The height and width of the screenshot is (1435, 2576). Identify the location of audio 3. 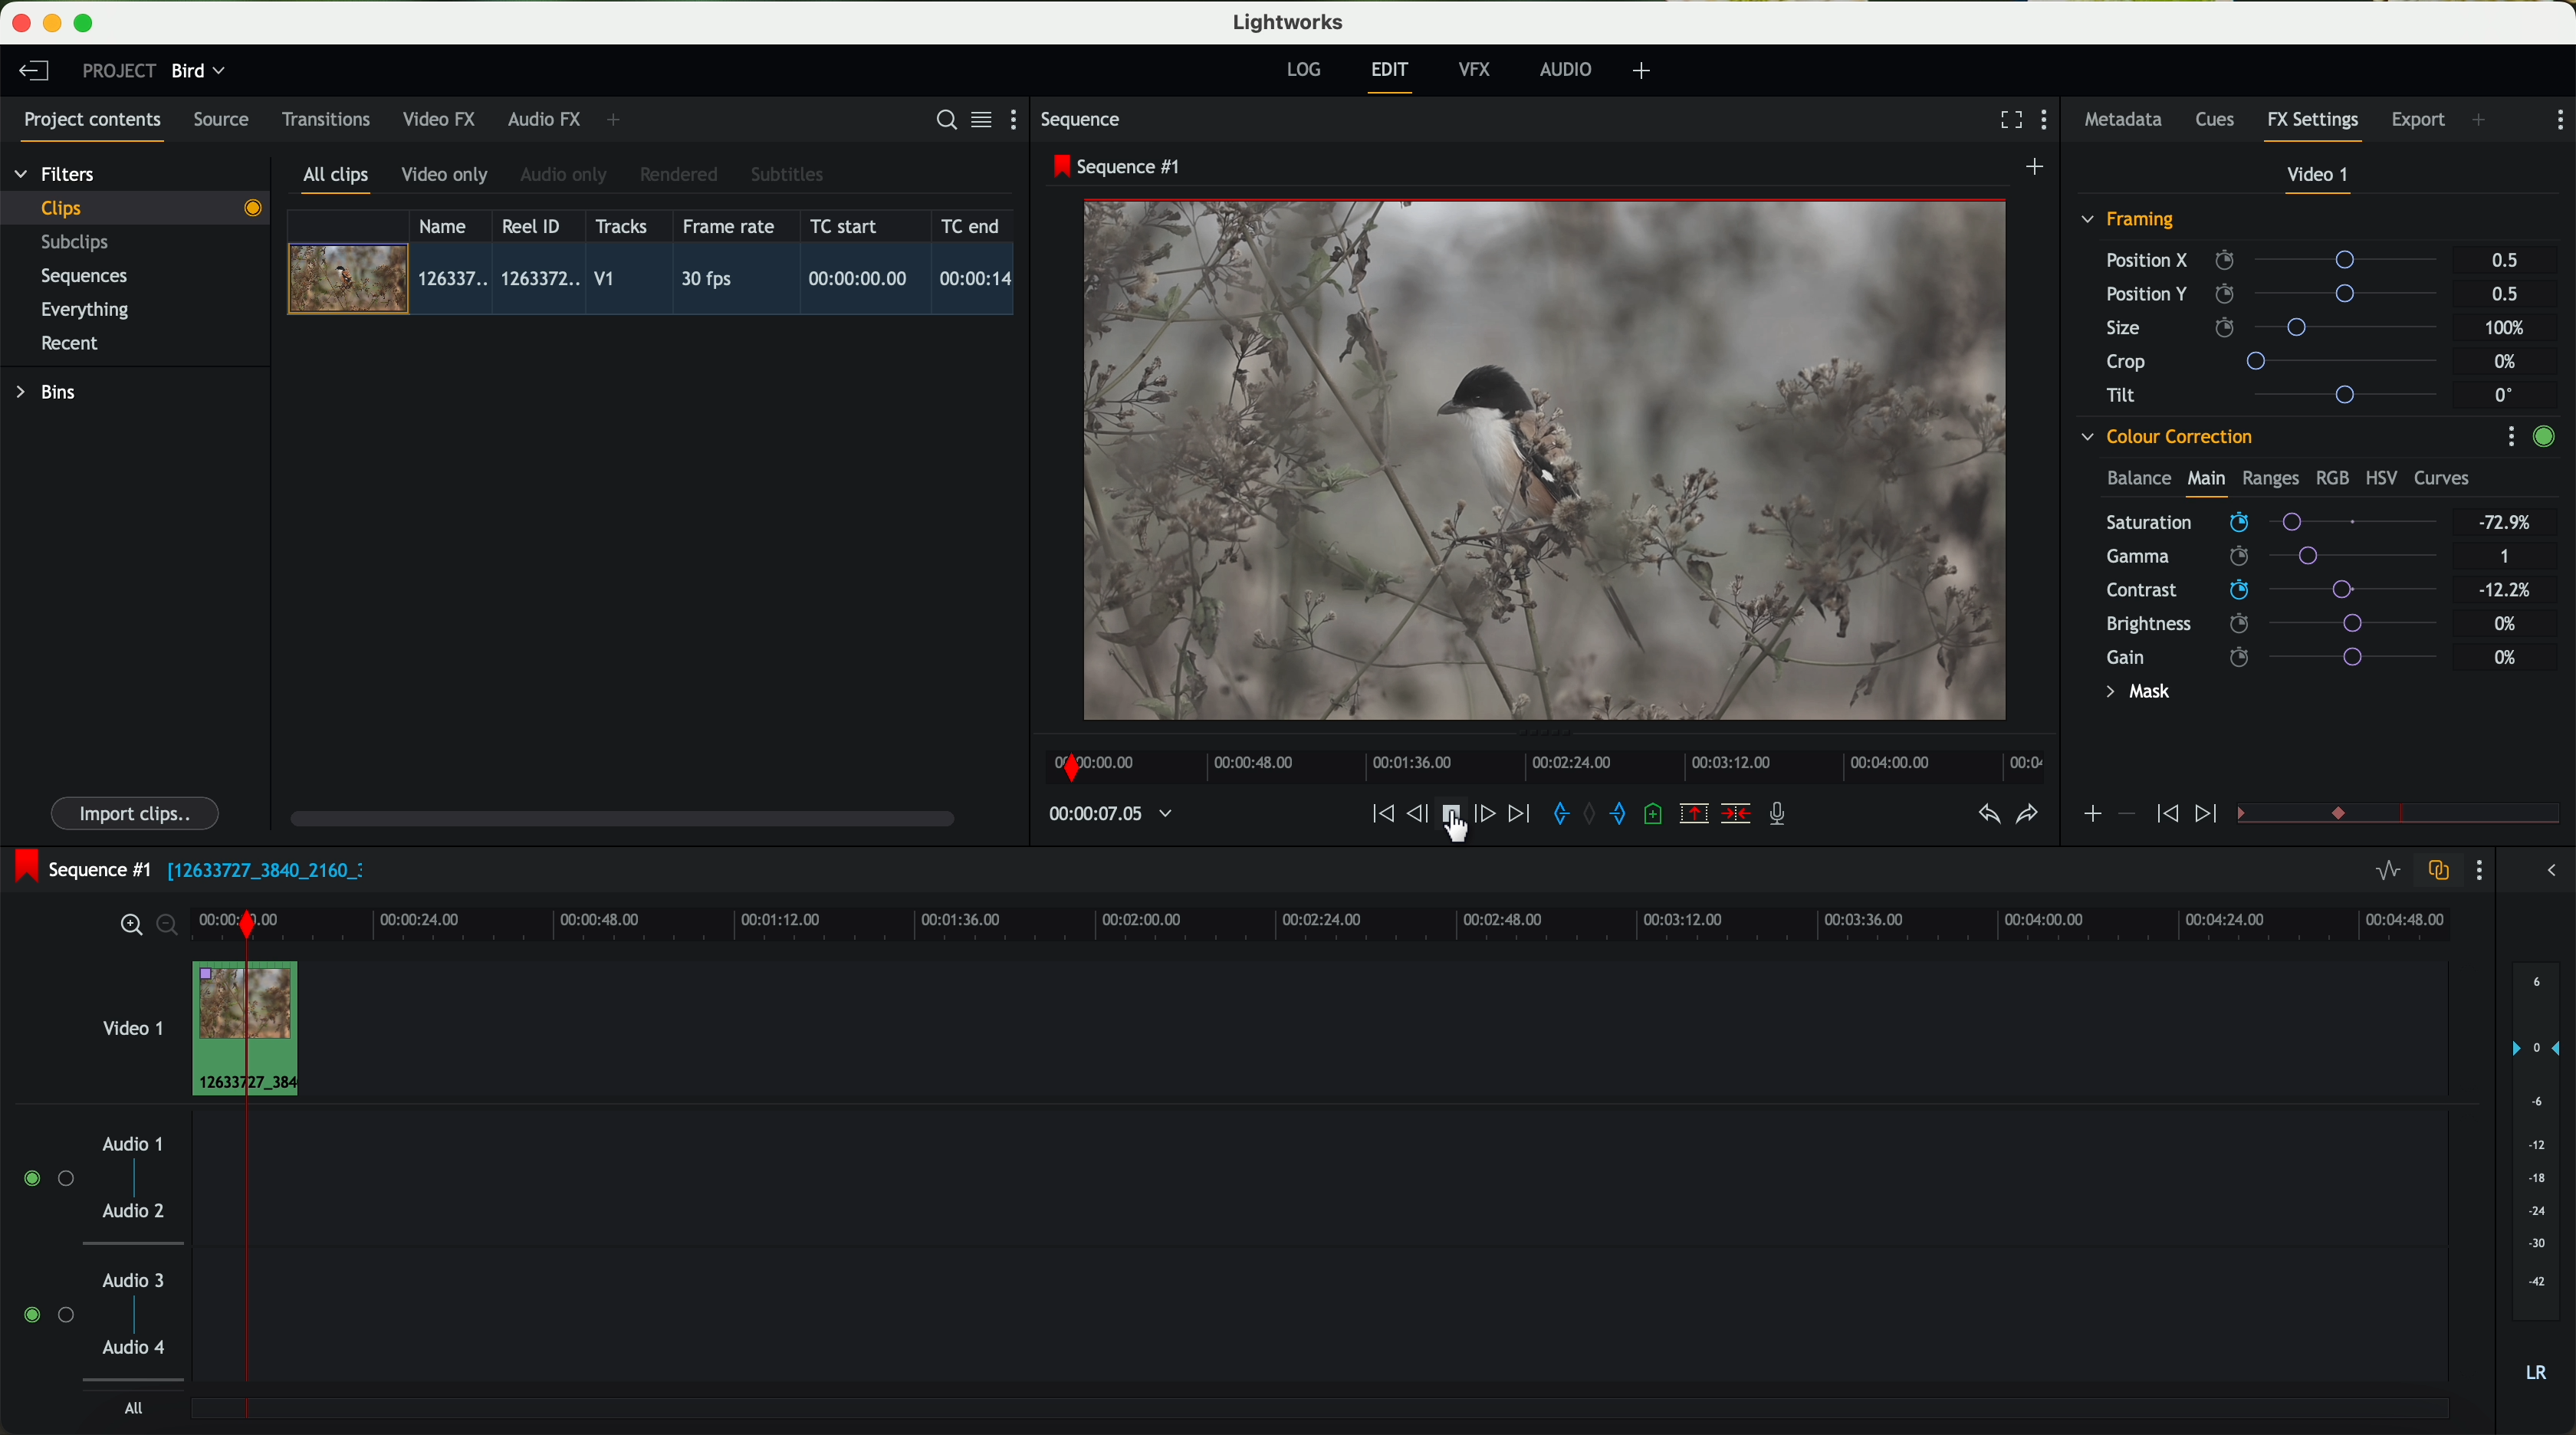
(124, 1279).